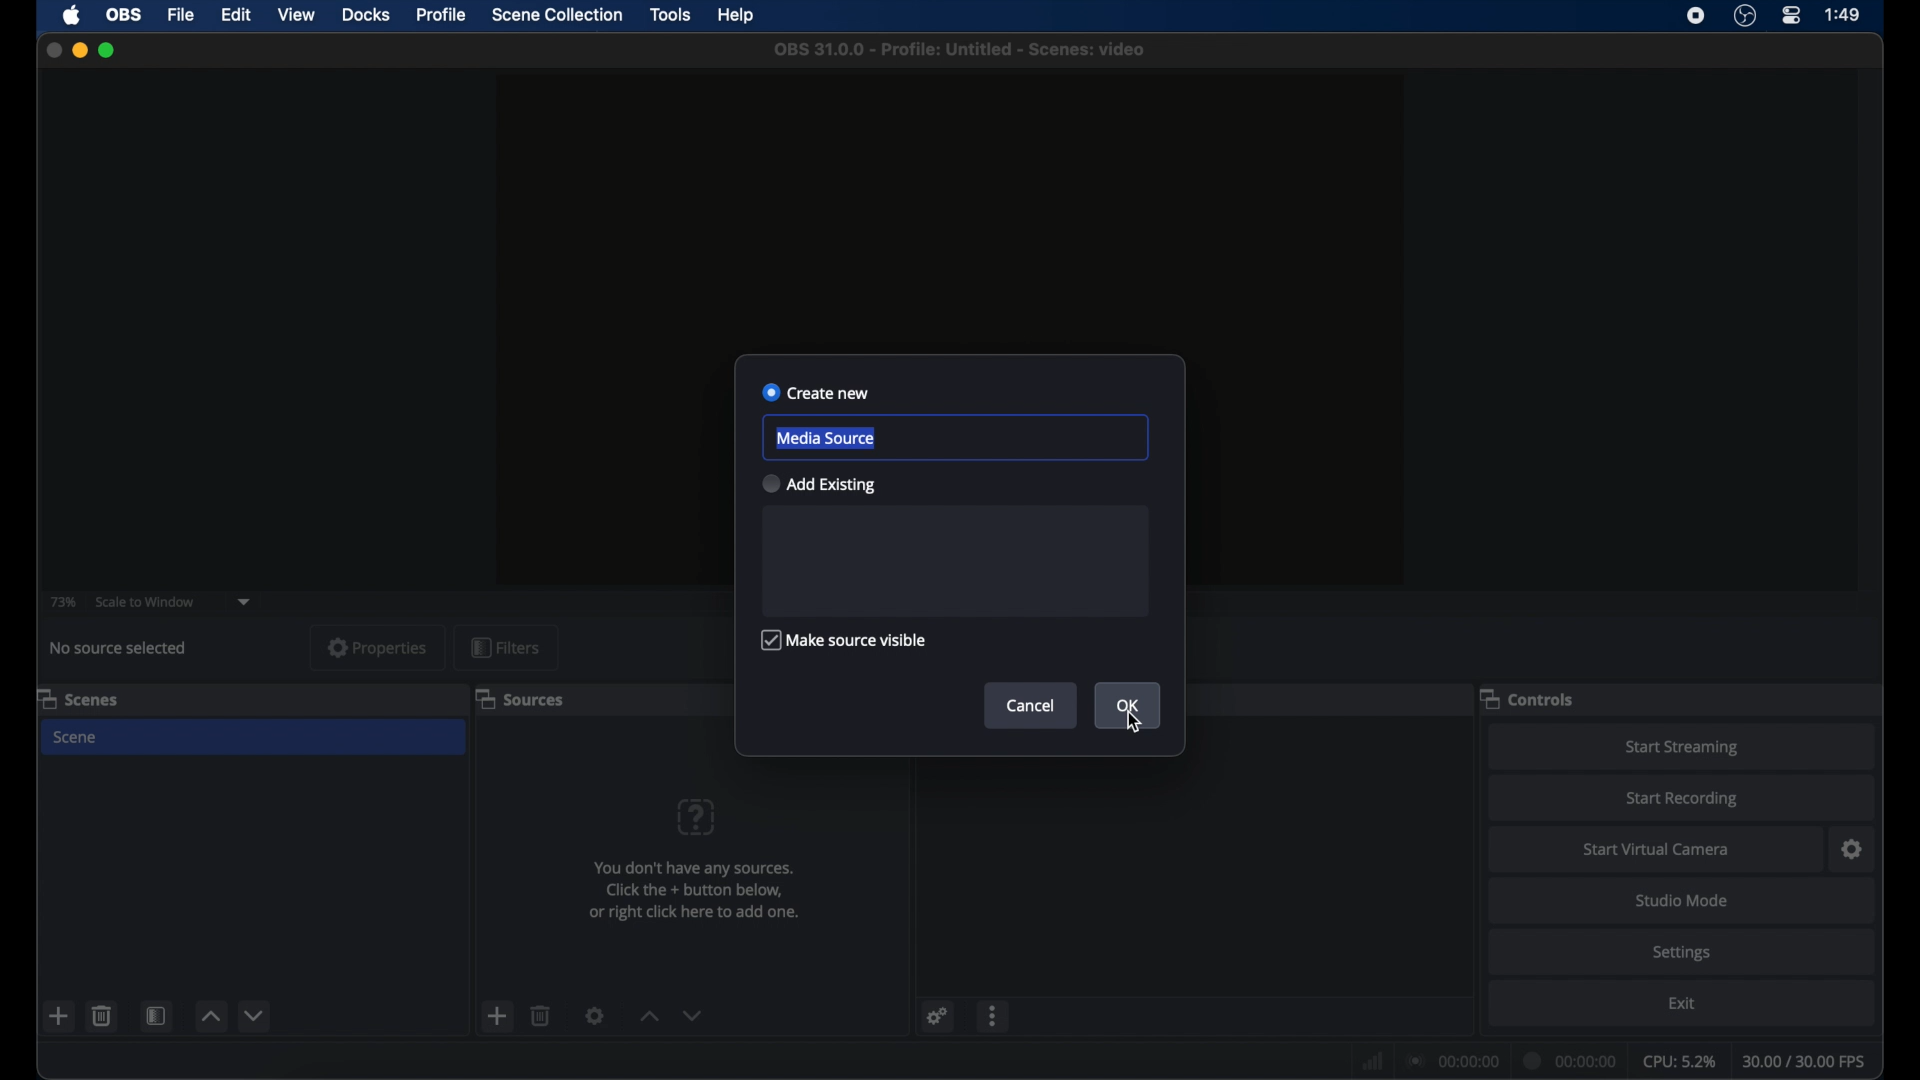  What do you see at coordinates (1033, 706) in the screenshot?
I see `cancel` at bounding box center [1033, 706].